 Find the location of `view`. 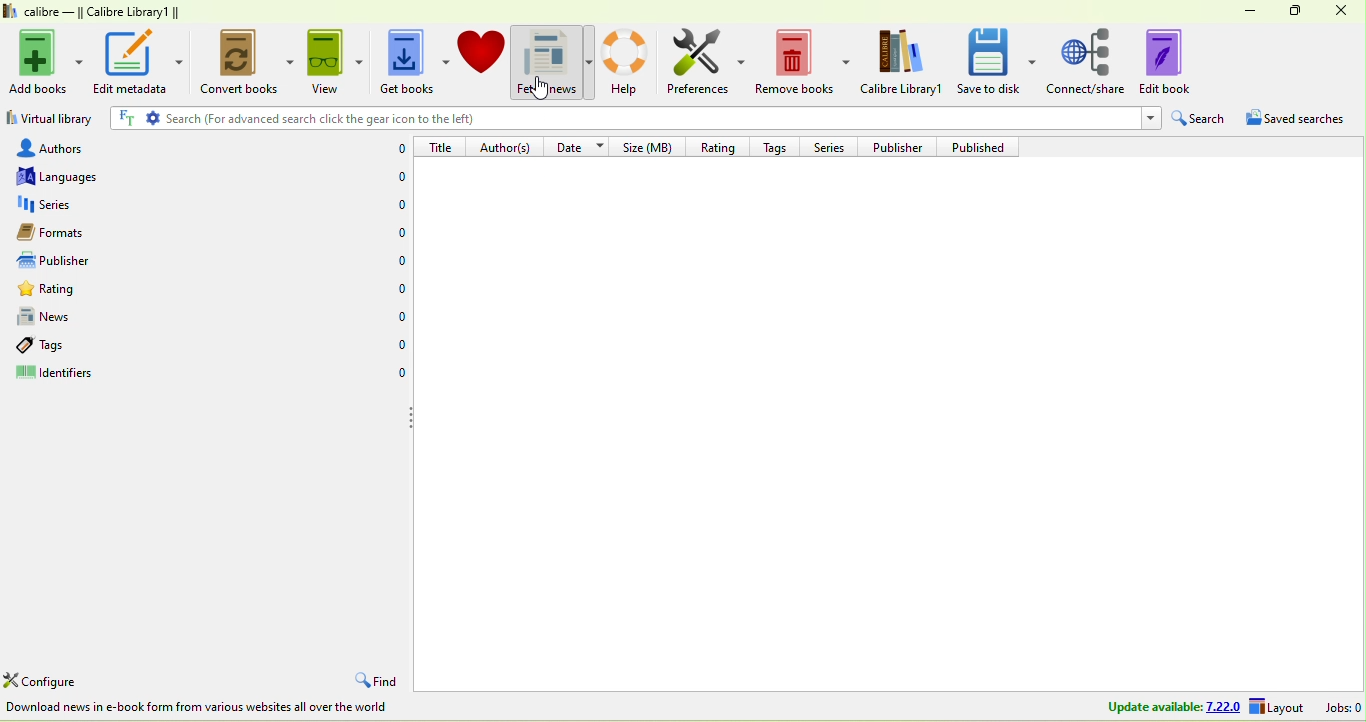

view is located at coordinates (325, 62).